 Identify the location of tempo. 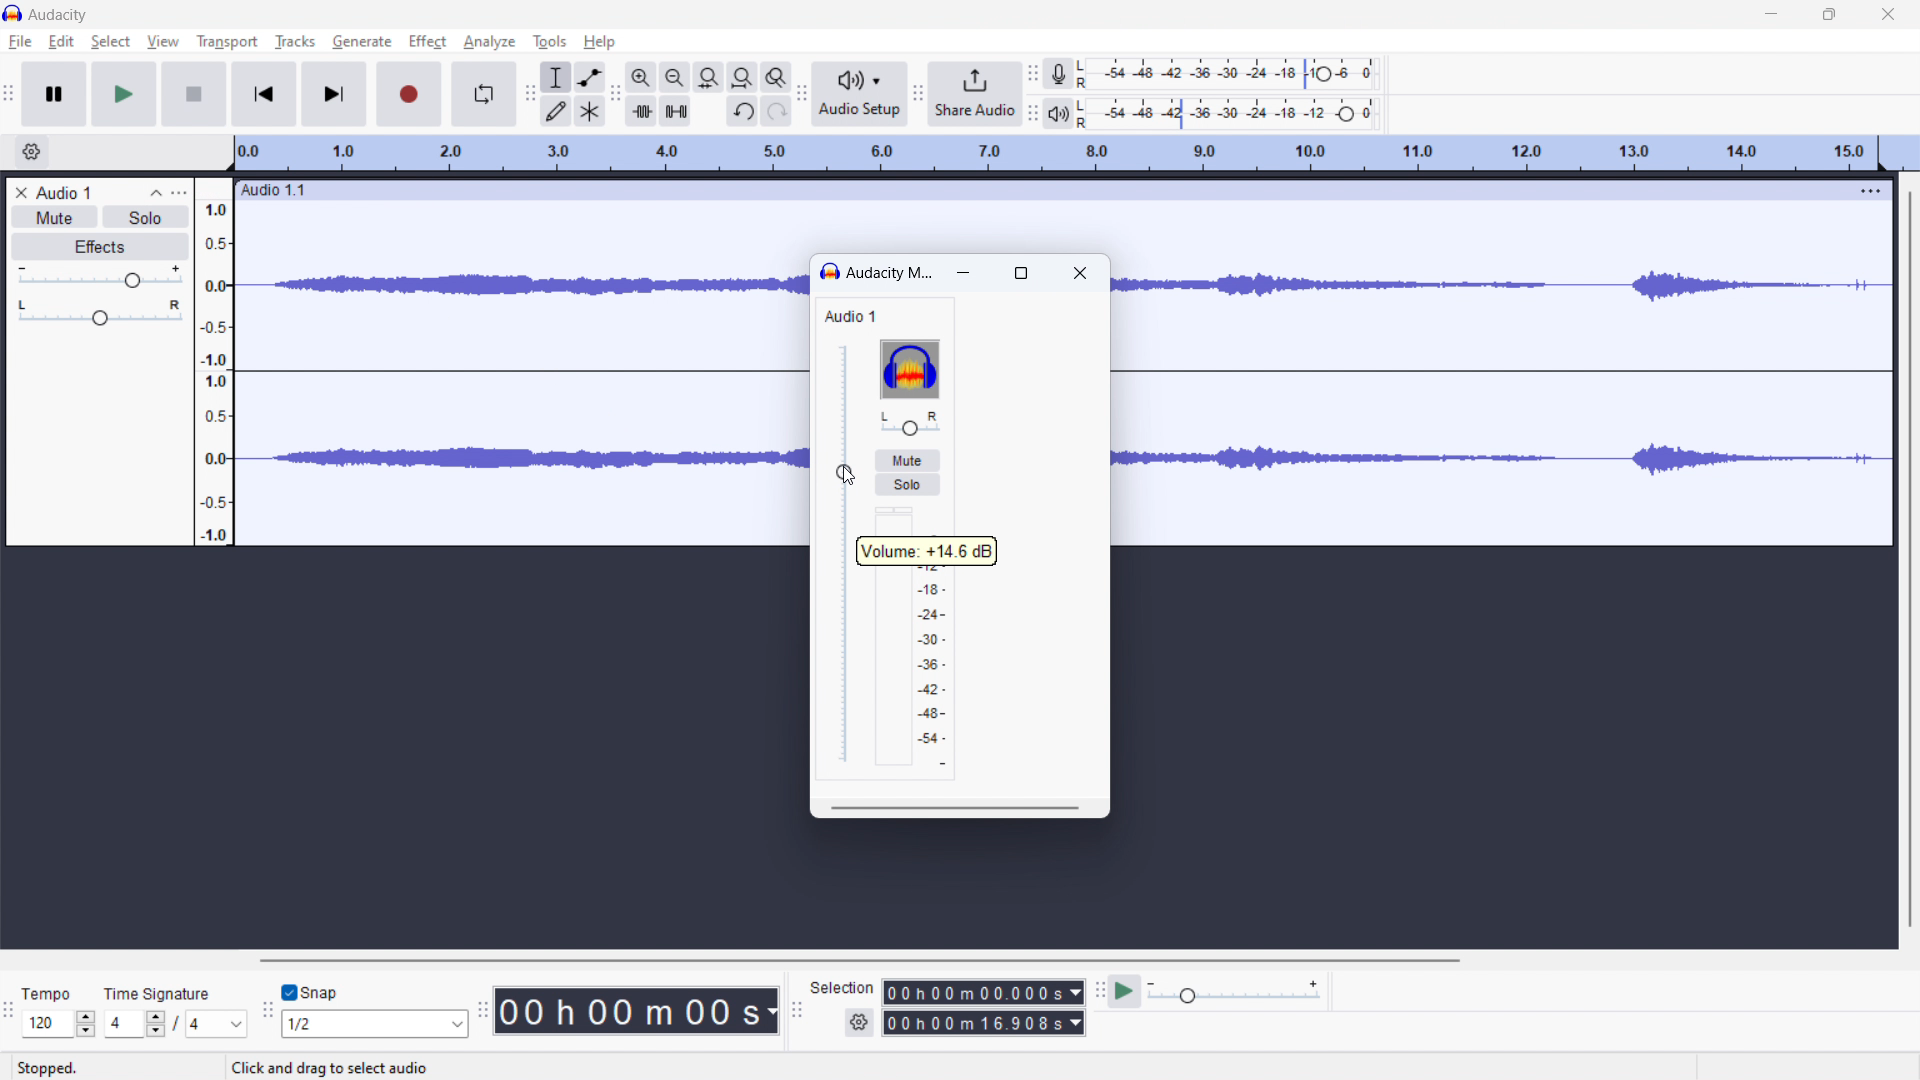
(51, 991).